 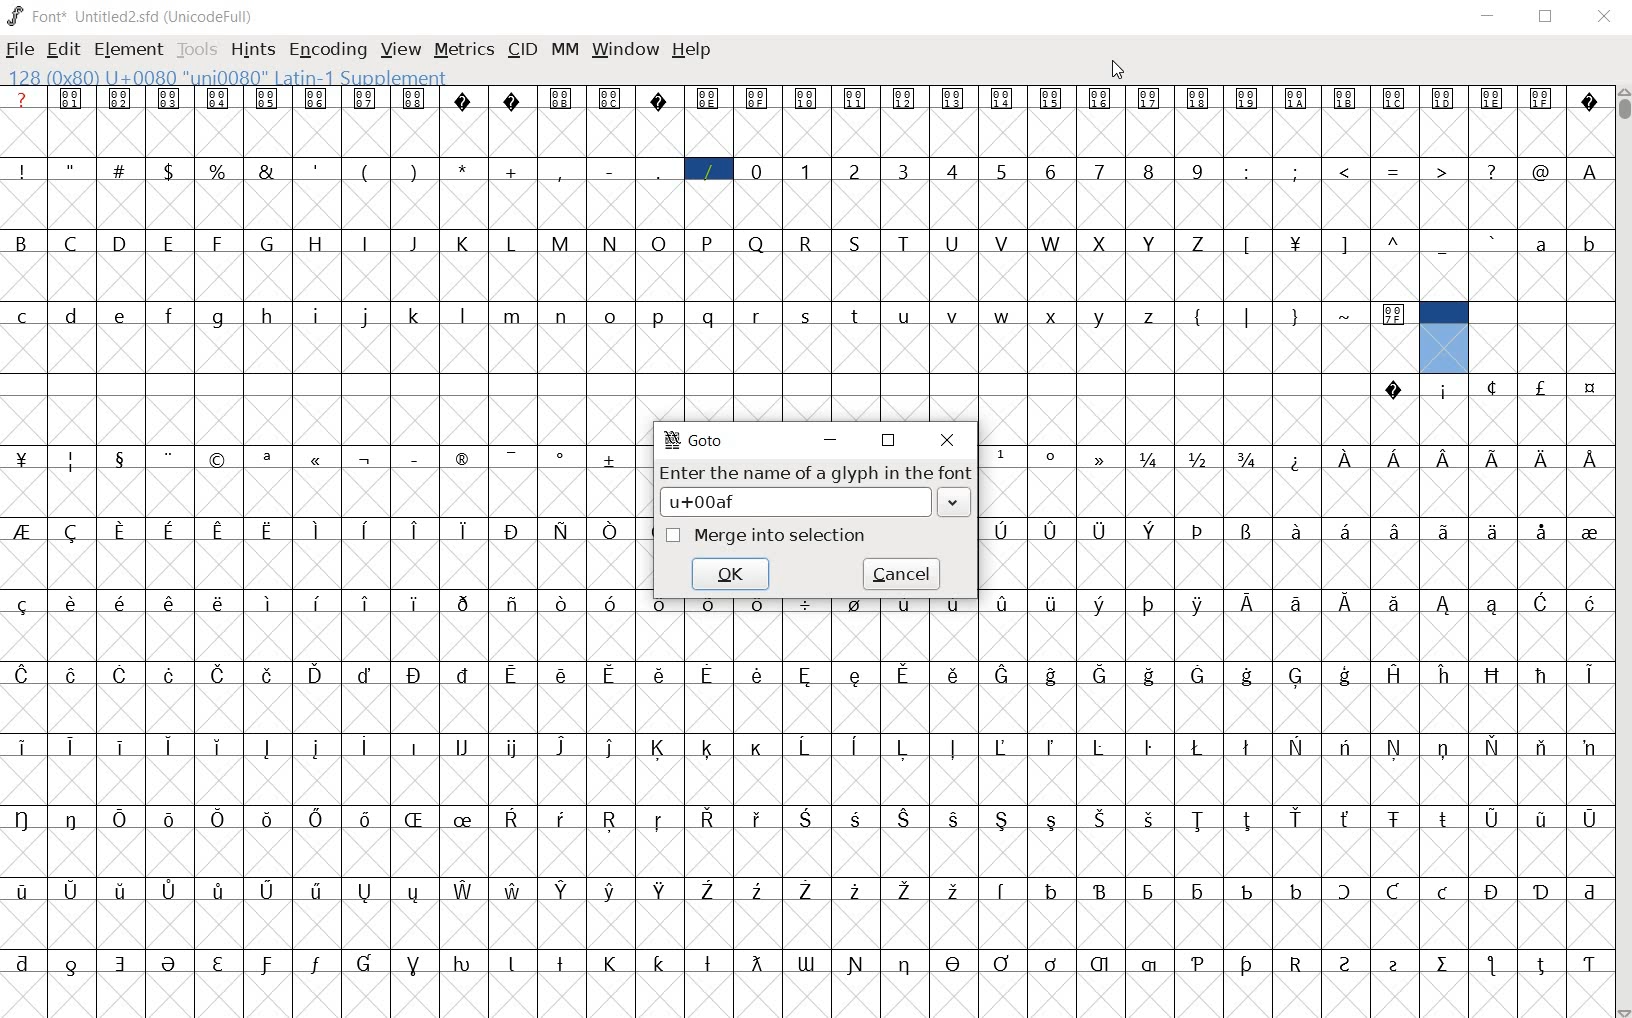 What do you see at coordinates (513, 532) in the screenshot?
I see `Symbol` at bounding box center [513, 532].